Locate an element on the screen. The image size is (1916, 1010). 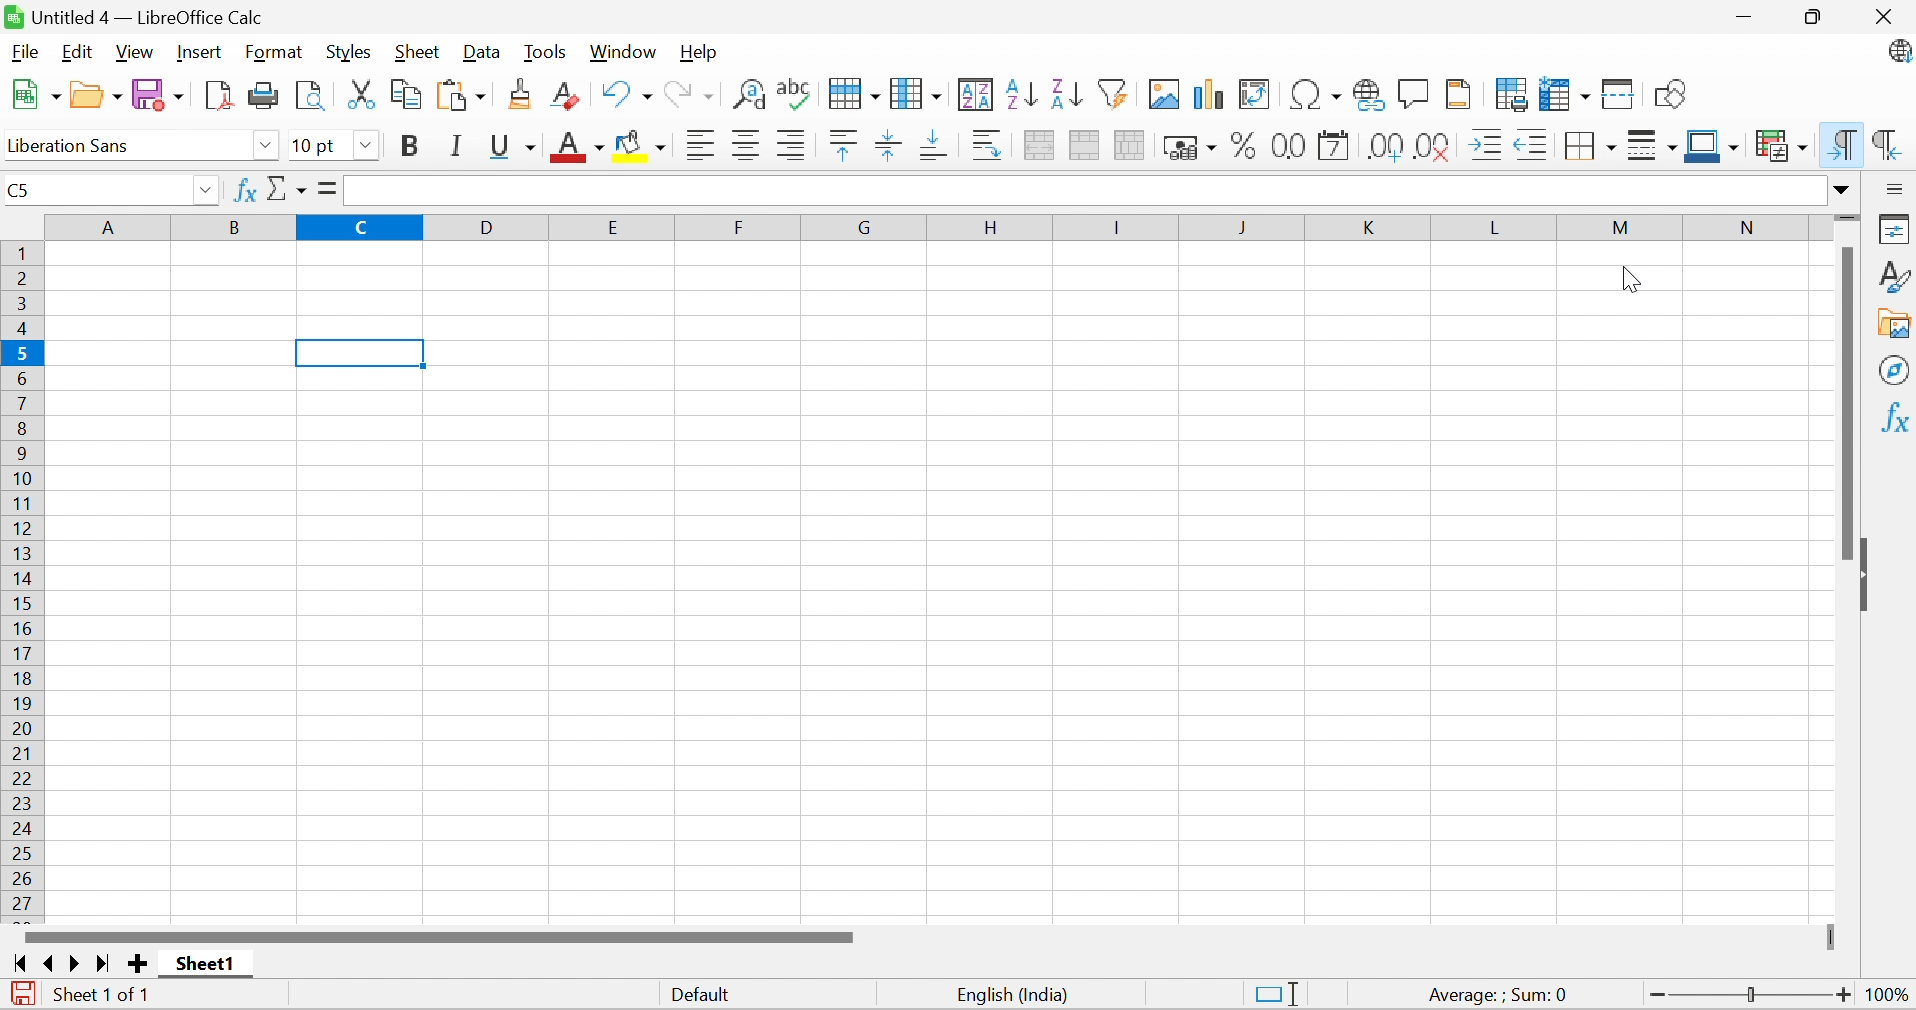
Underline is located at coordinates (513, 148).